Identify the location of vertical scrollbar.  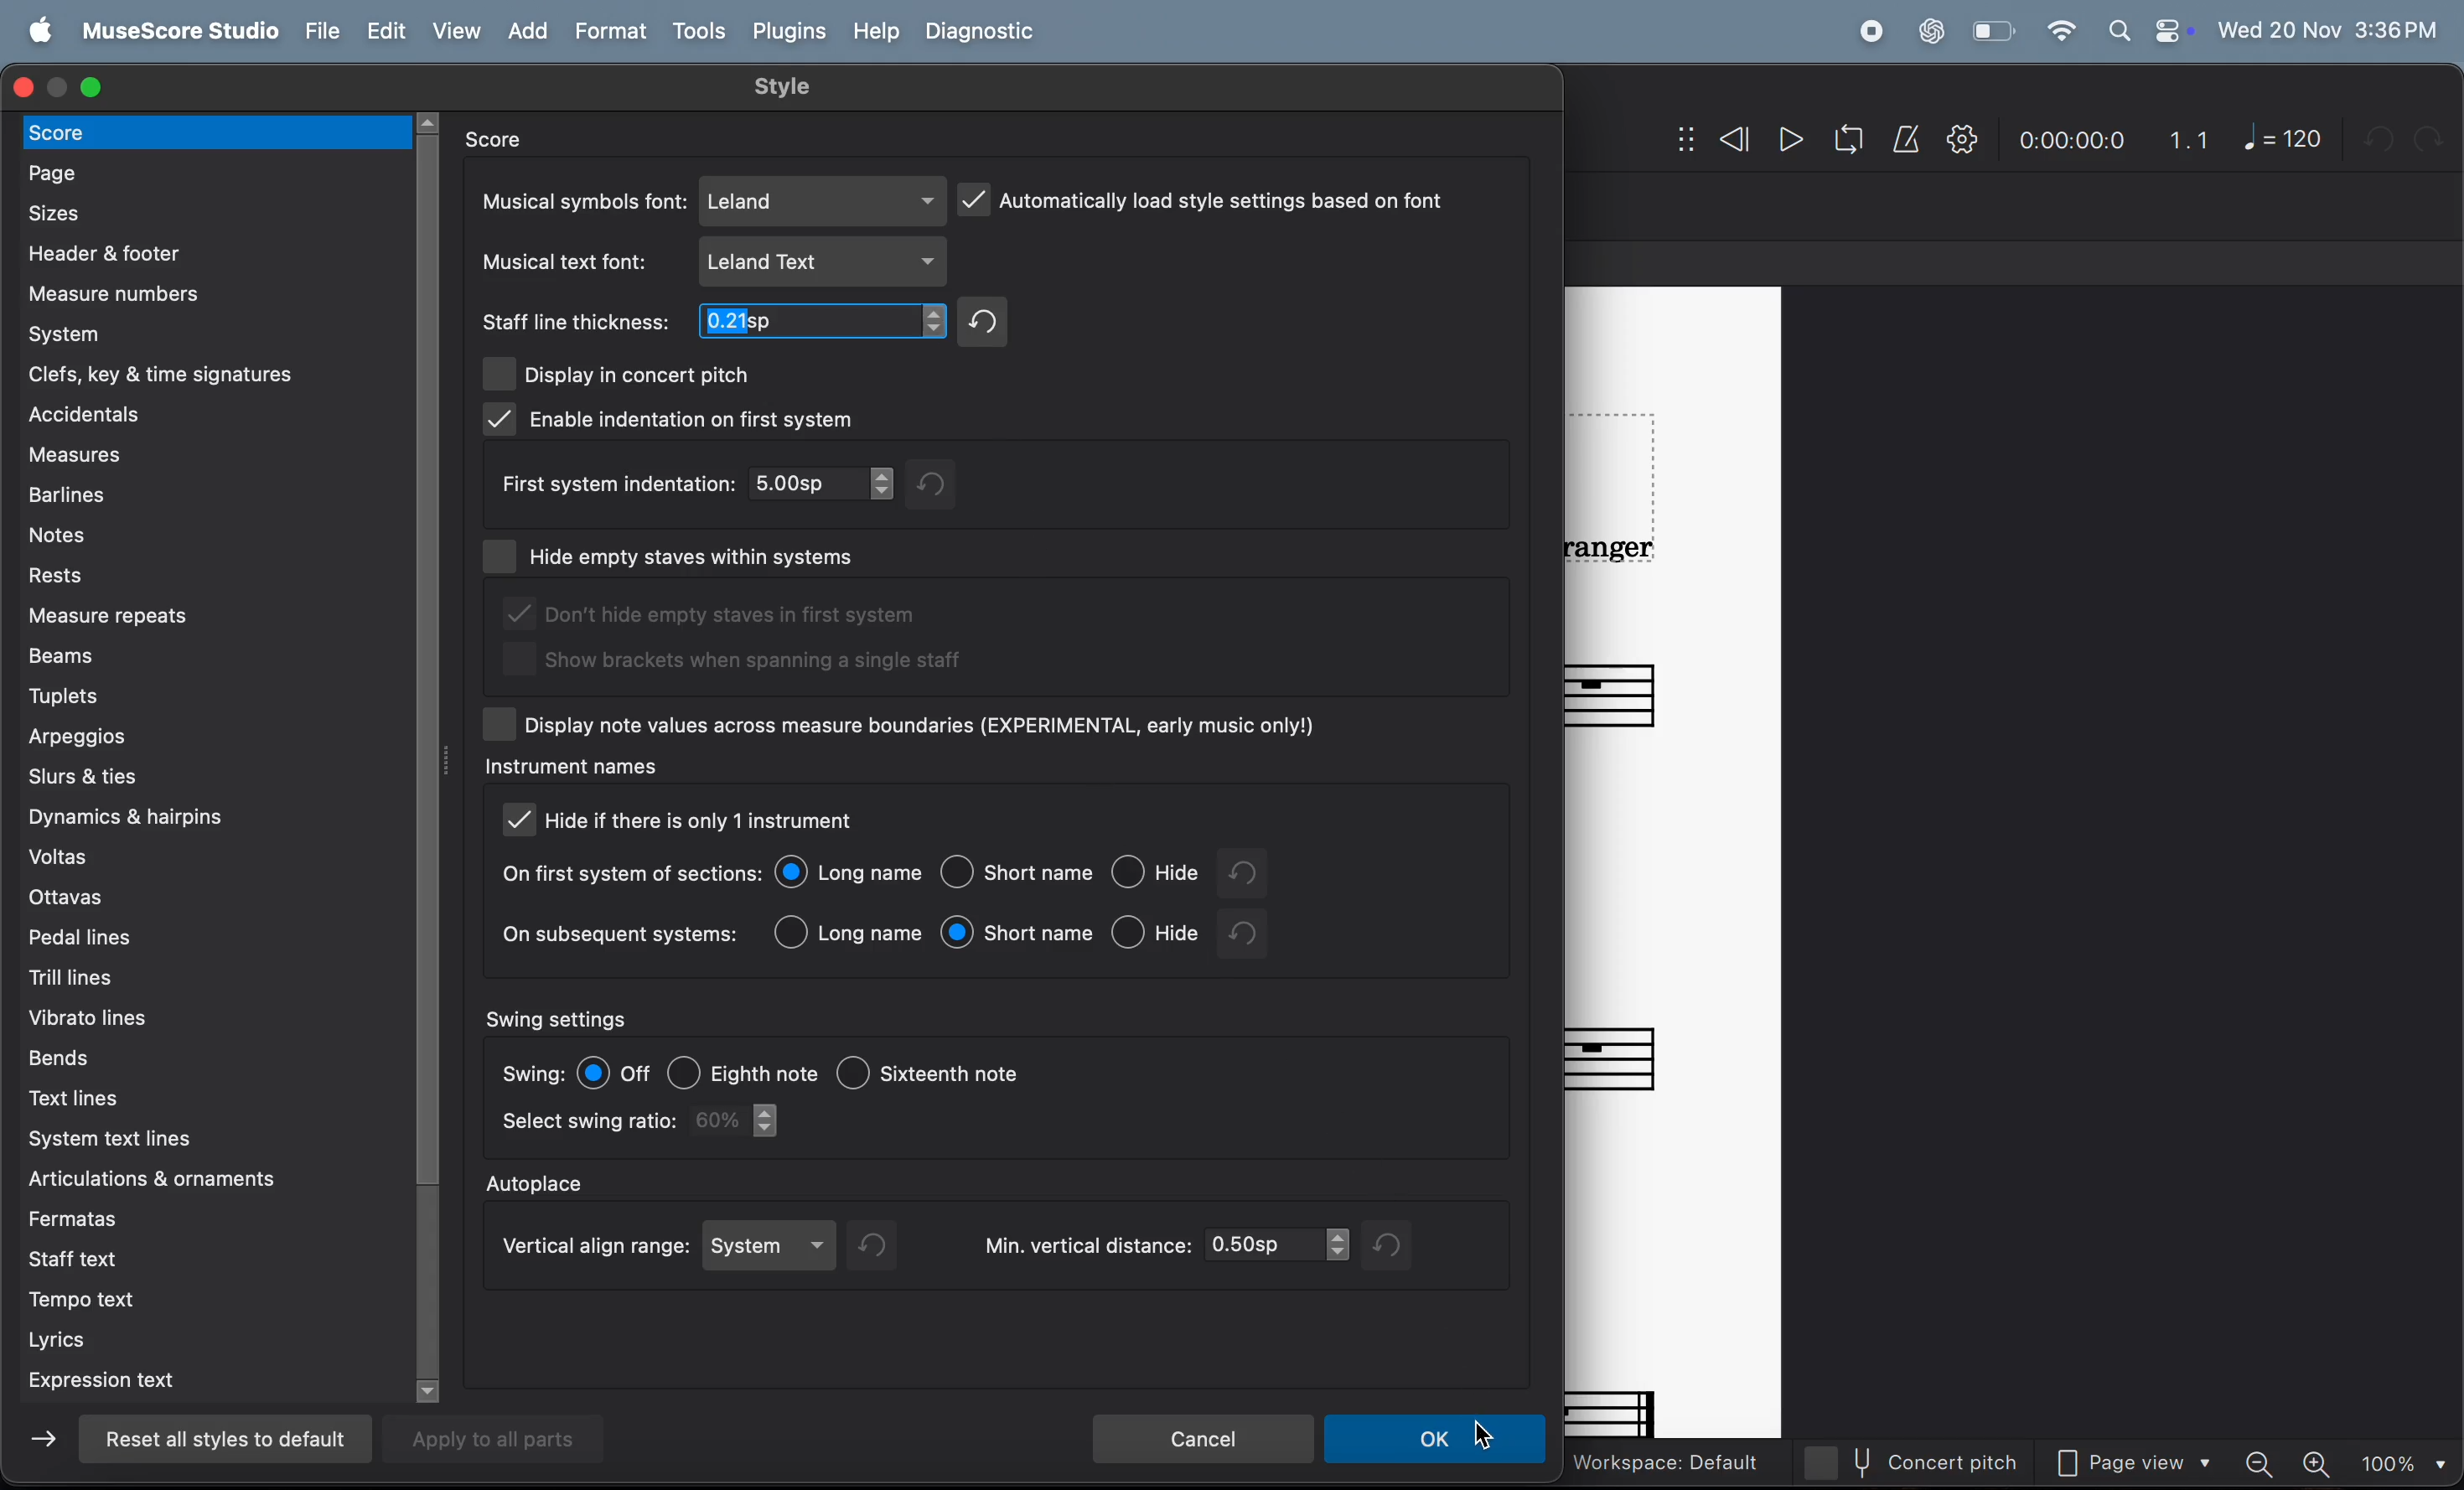
(435, 754).